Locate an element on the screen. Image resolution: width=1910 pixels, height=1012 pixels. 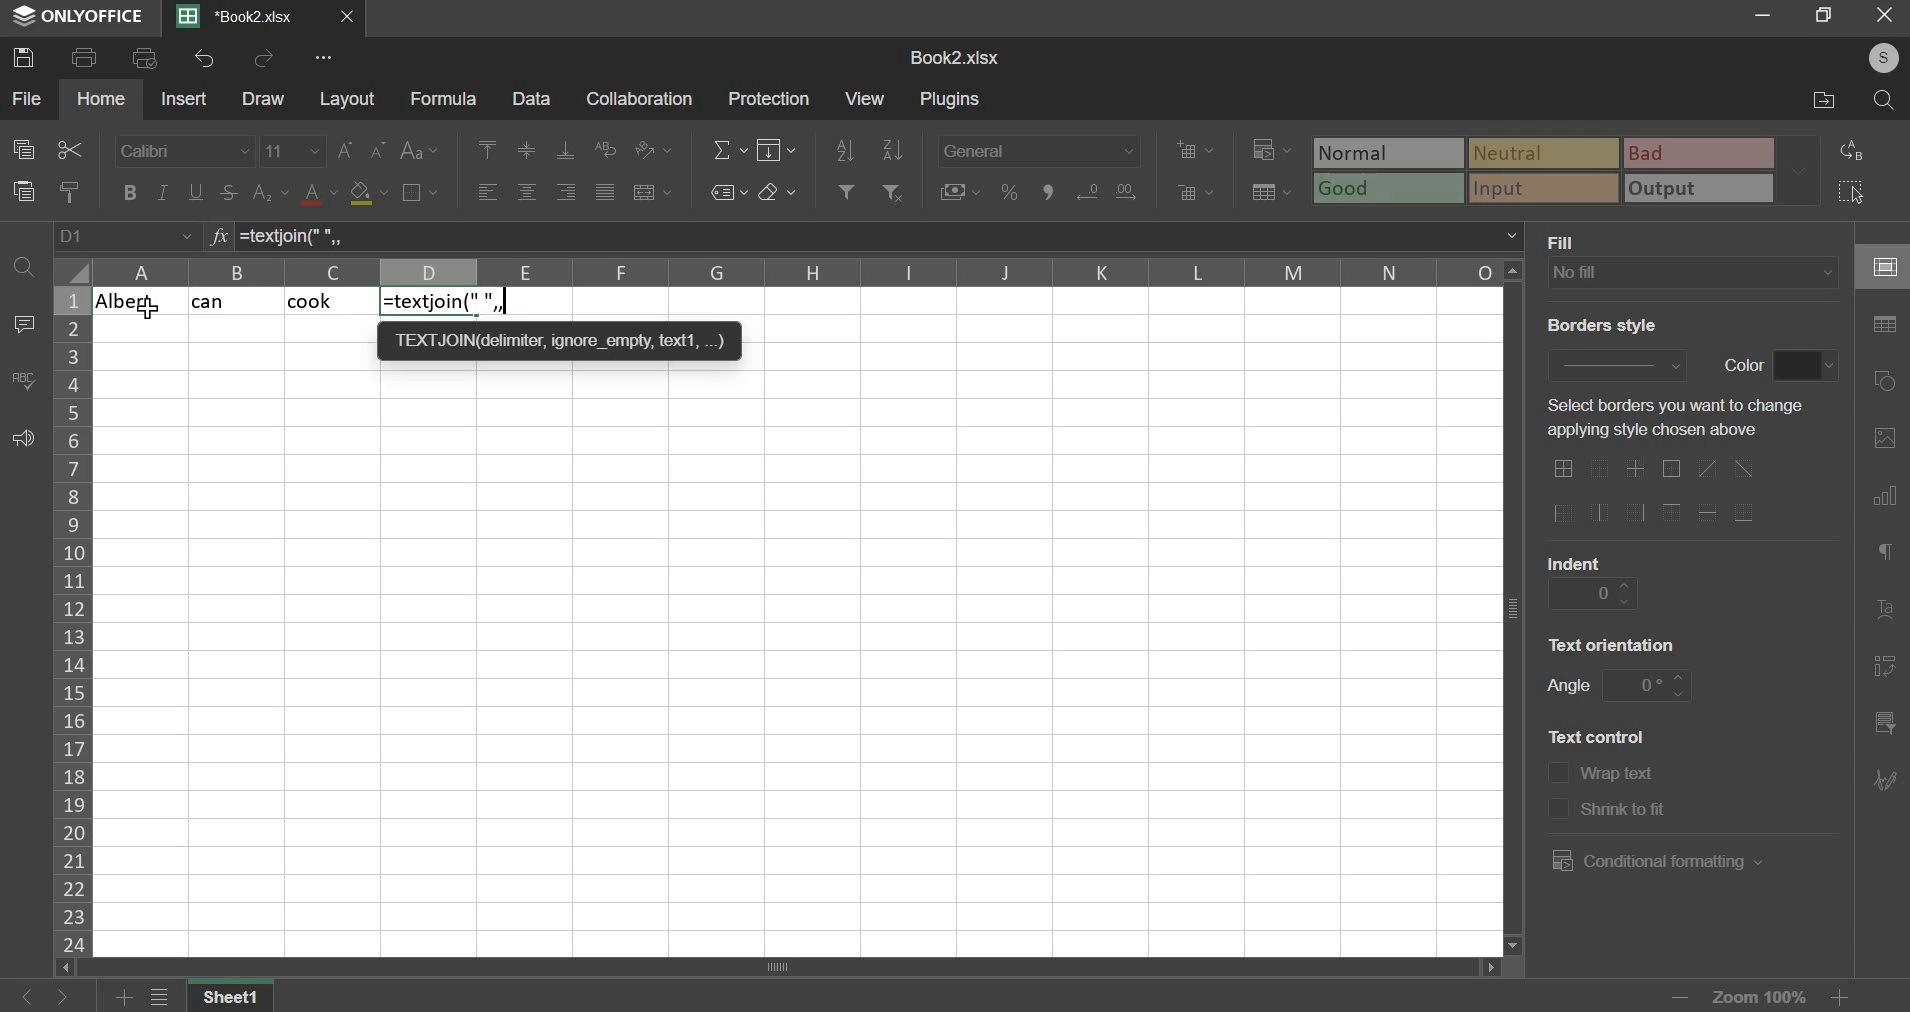
Current sheets is located at coordinates (245, 17).